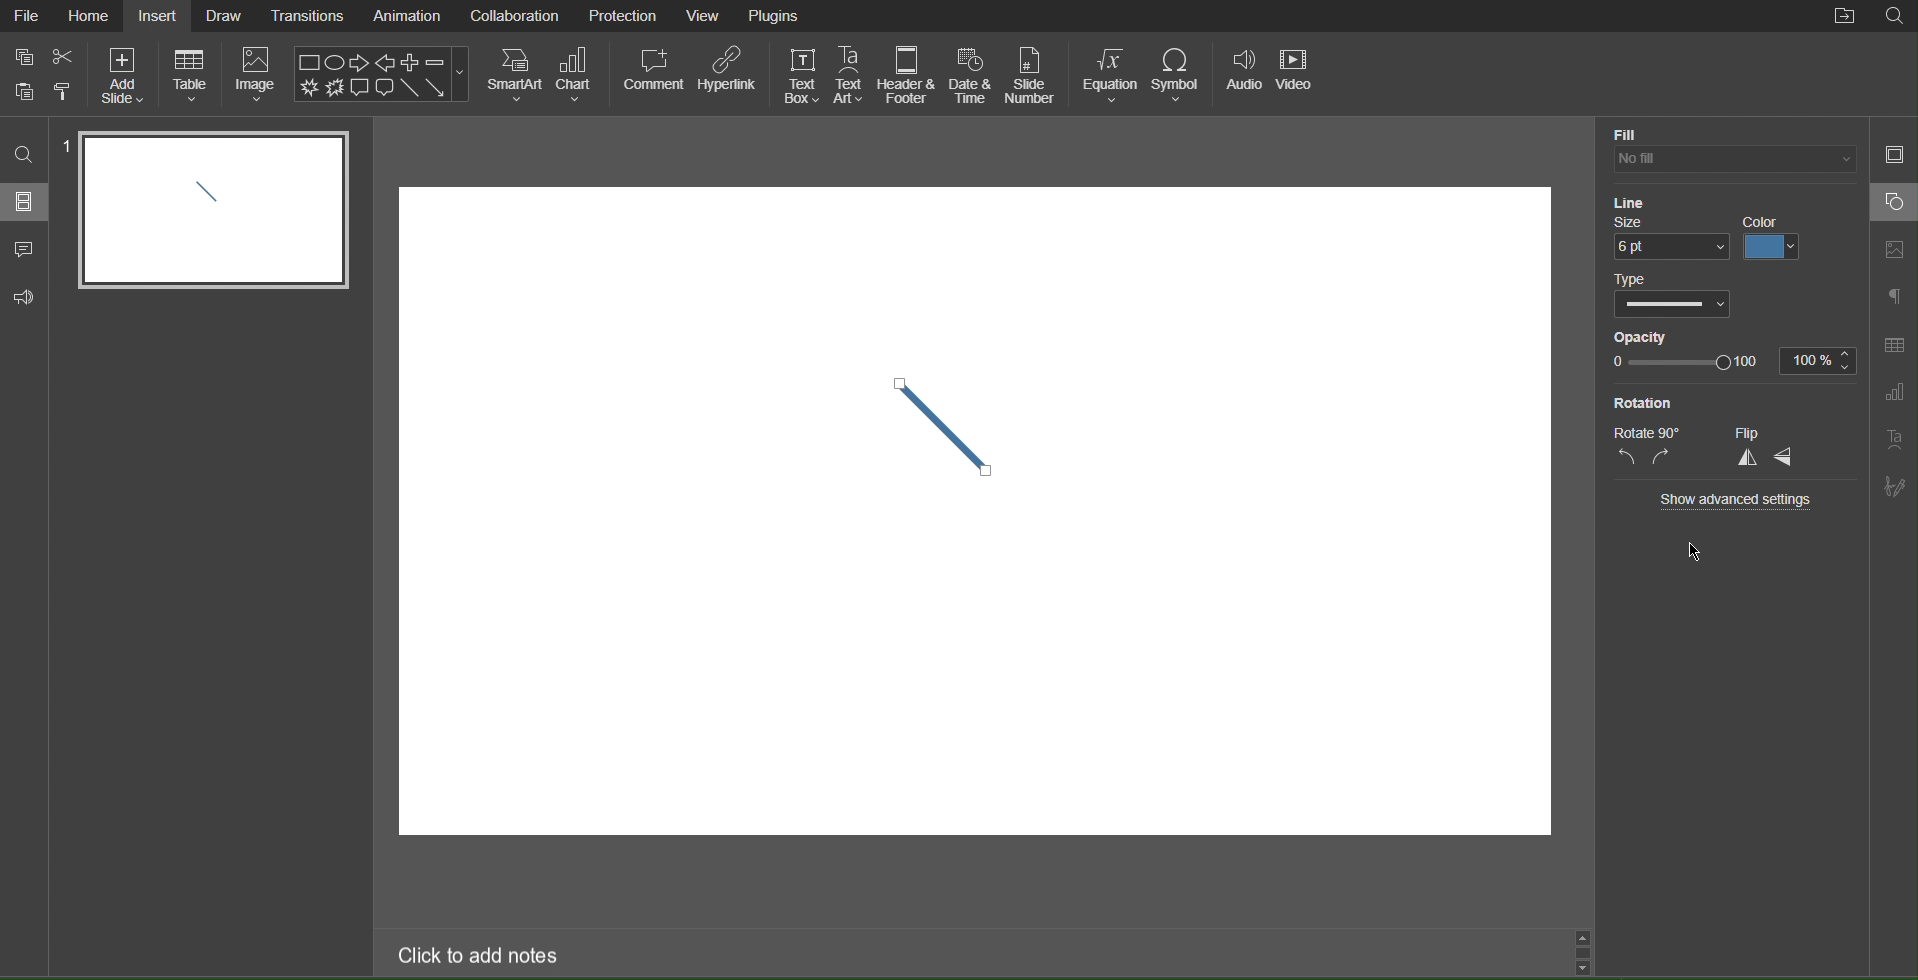  I want to click on 0.5pt, so click(1670, 249).